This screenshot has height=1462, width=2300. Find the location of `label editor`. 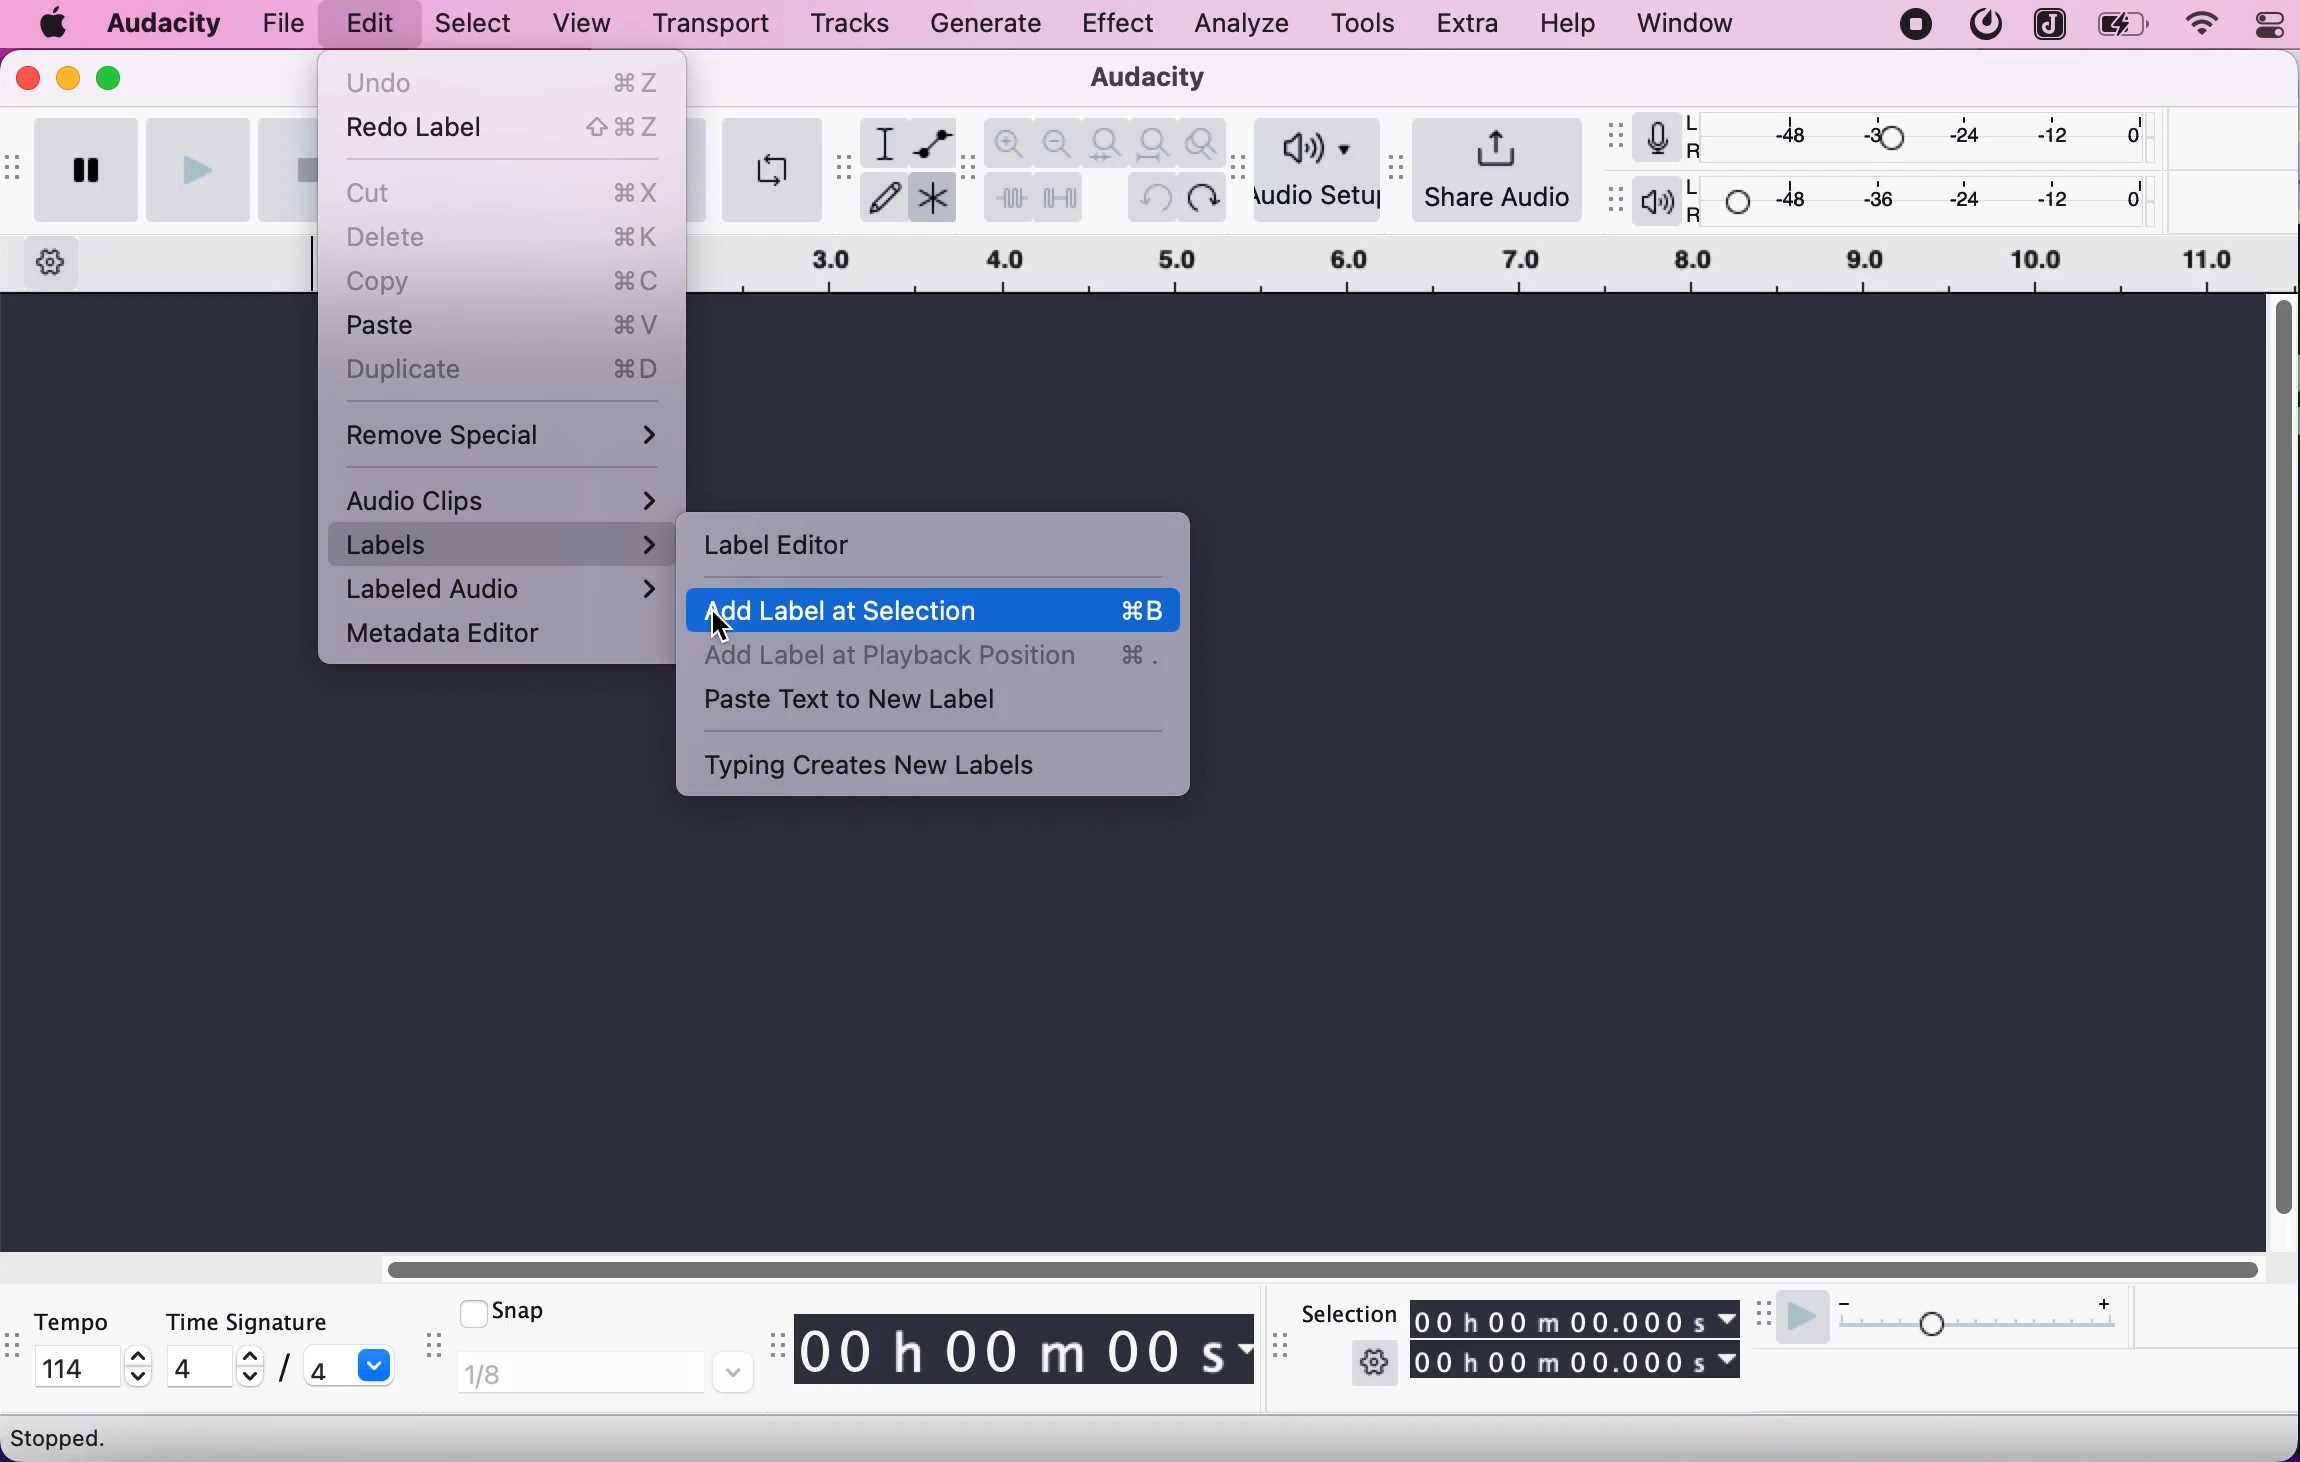

label editor is located at coordinates (782, 544).